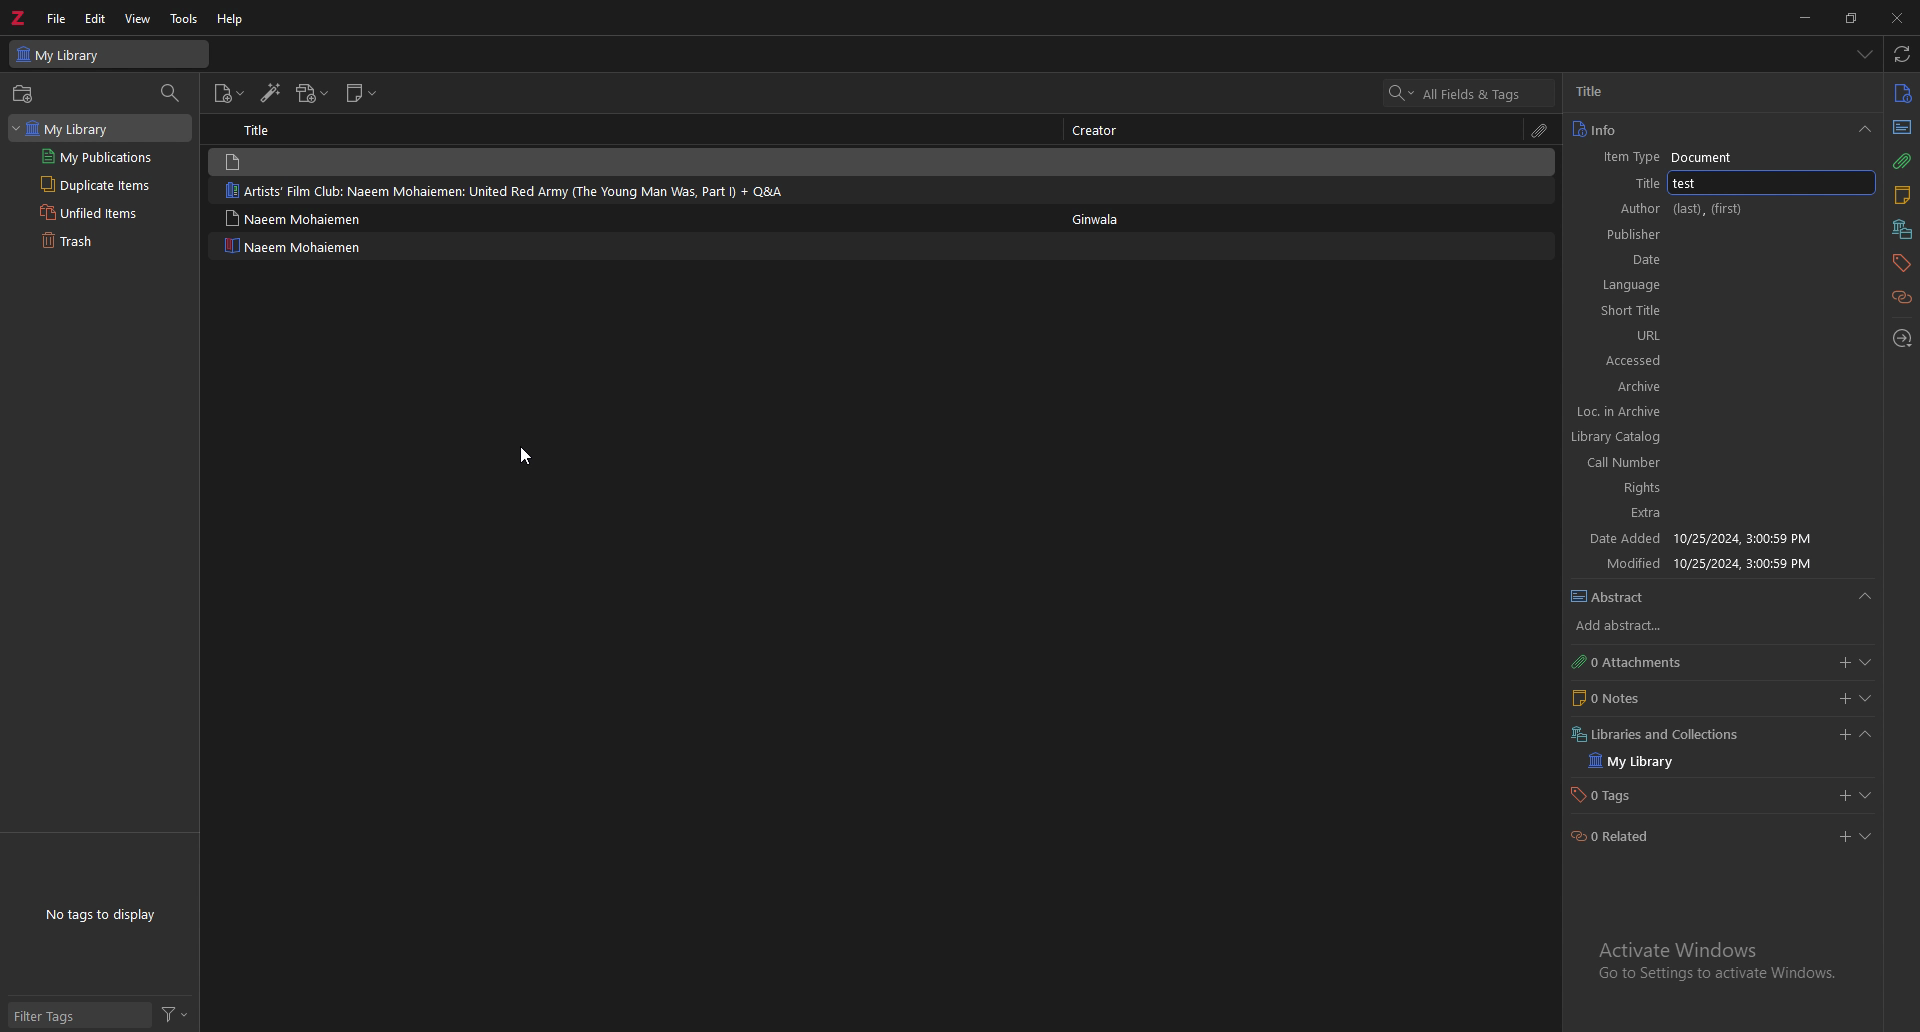  Describe the element at coordinates (94, 242) in the screenshot. I see `trash` at that location.